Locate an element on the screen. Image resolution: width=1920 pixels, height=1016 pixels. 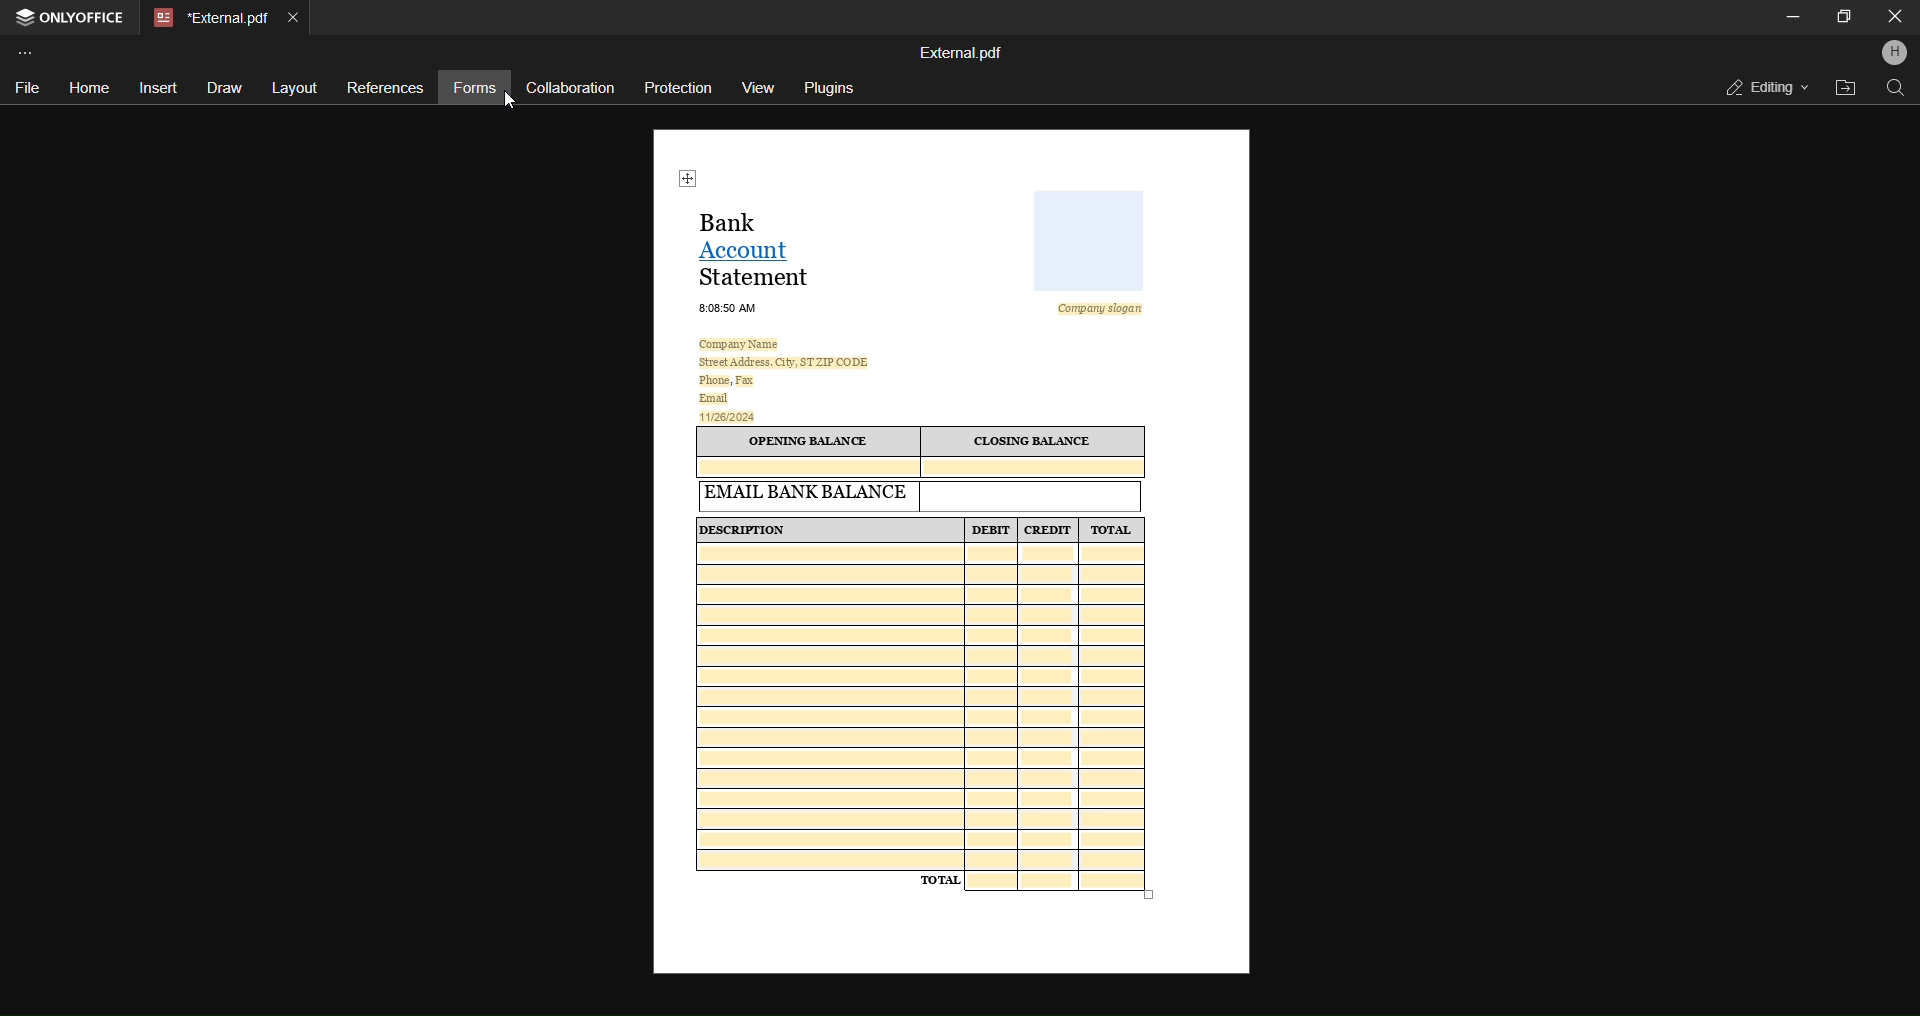
home is located at coordinates (80, 85).